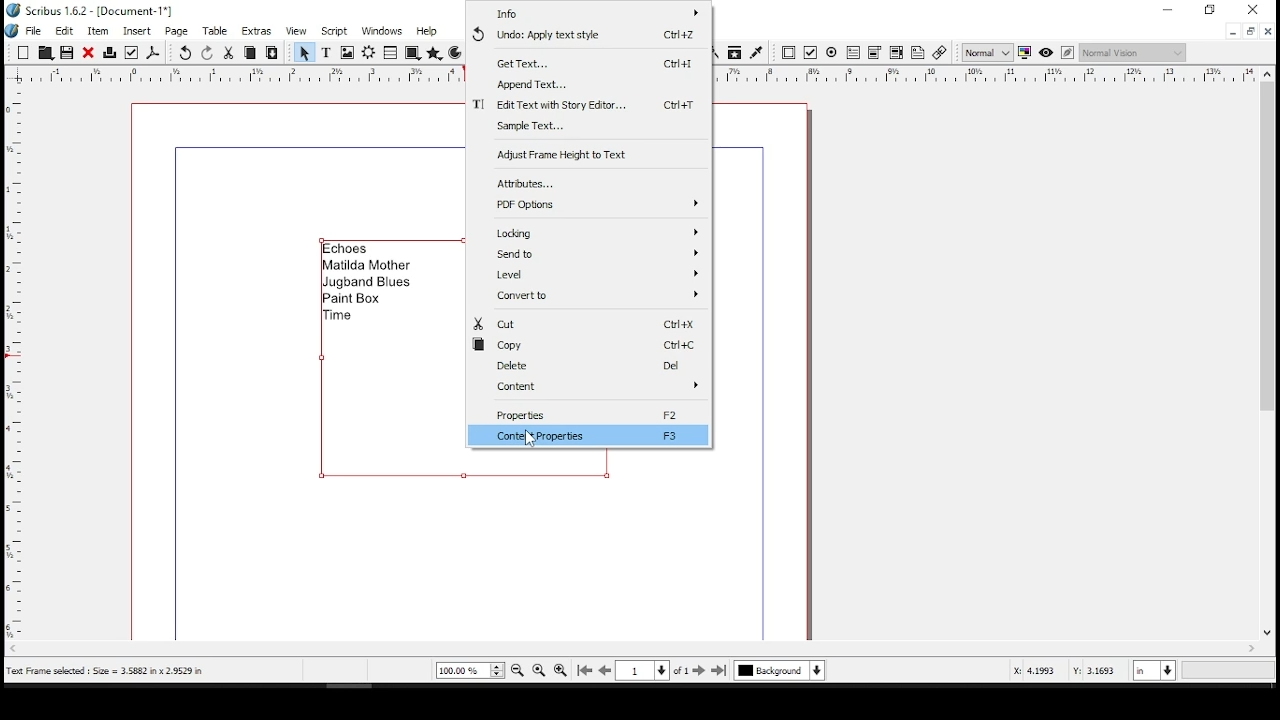 The width and height of the screenshot is (1280, 720). I want to click on polygon, so click(435, 54).